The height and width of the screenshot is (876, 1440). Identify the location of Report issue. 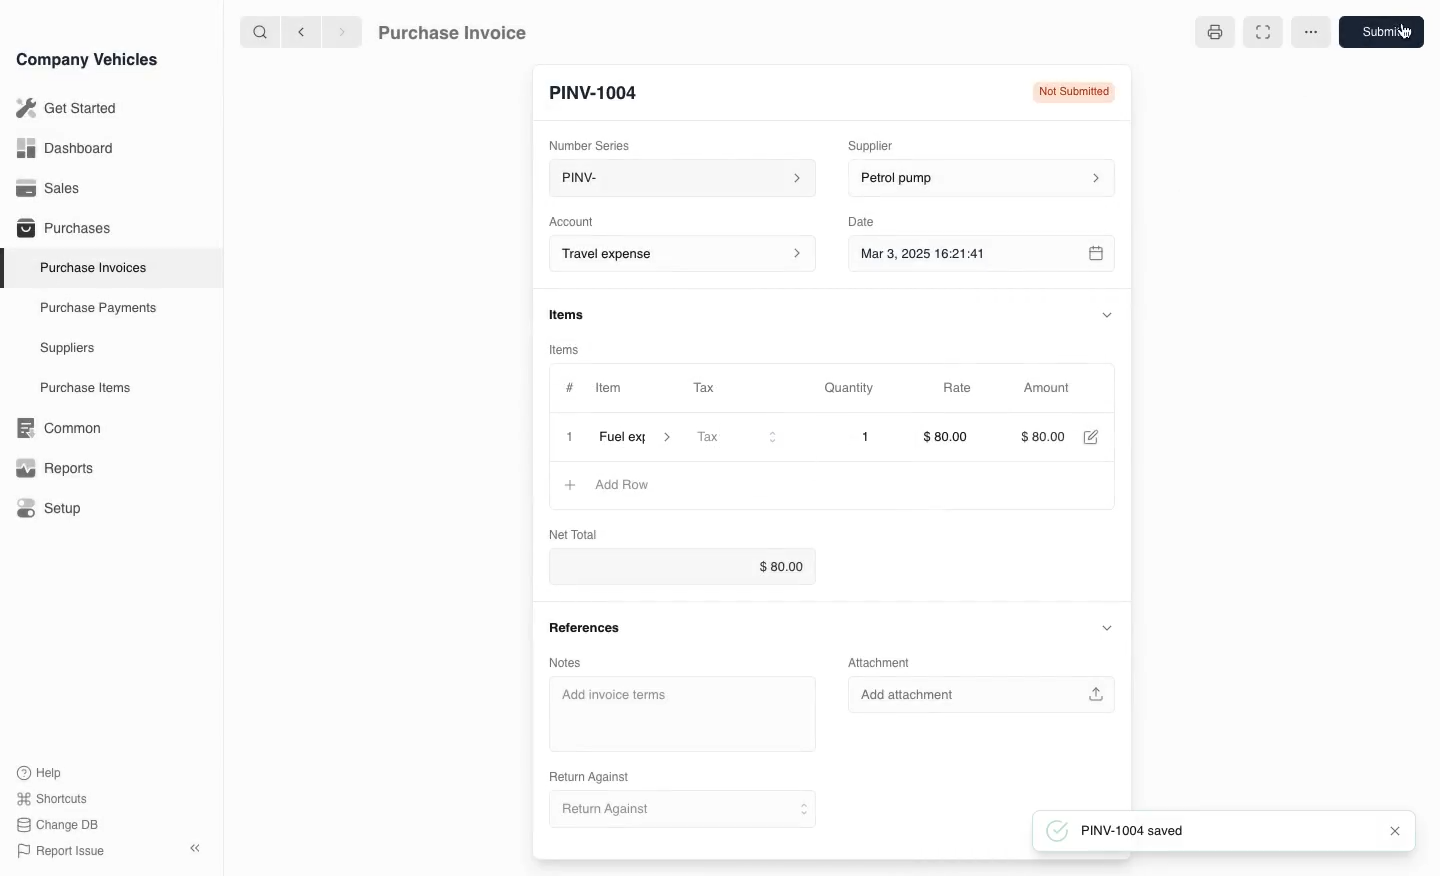
(64, 852).